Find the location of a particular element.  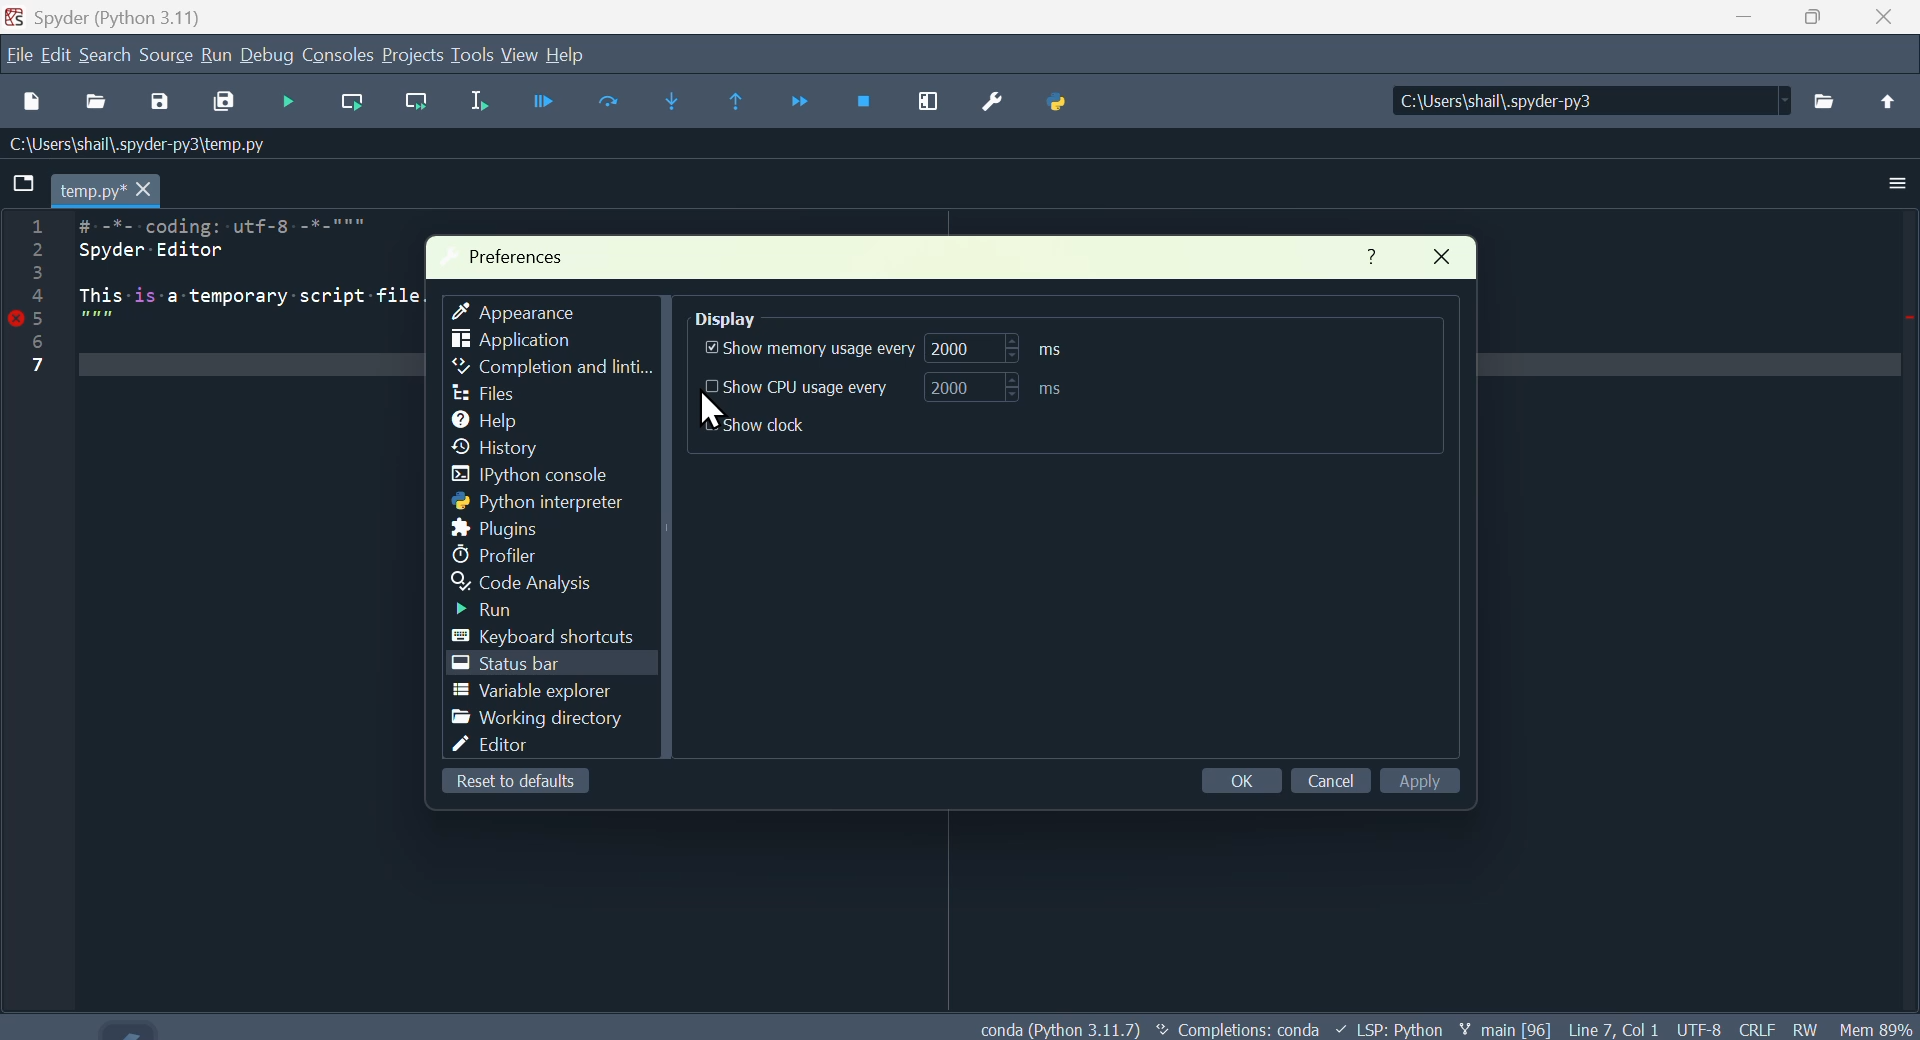

cursor is located at coordinates (716, 414).